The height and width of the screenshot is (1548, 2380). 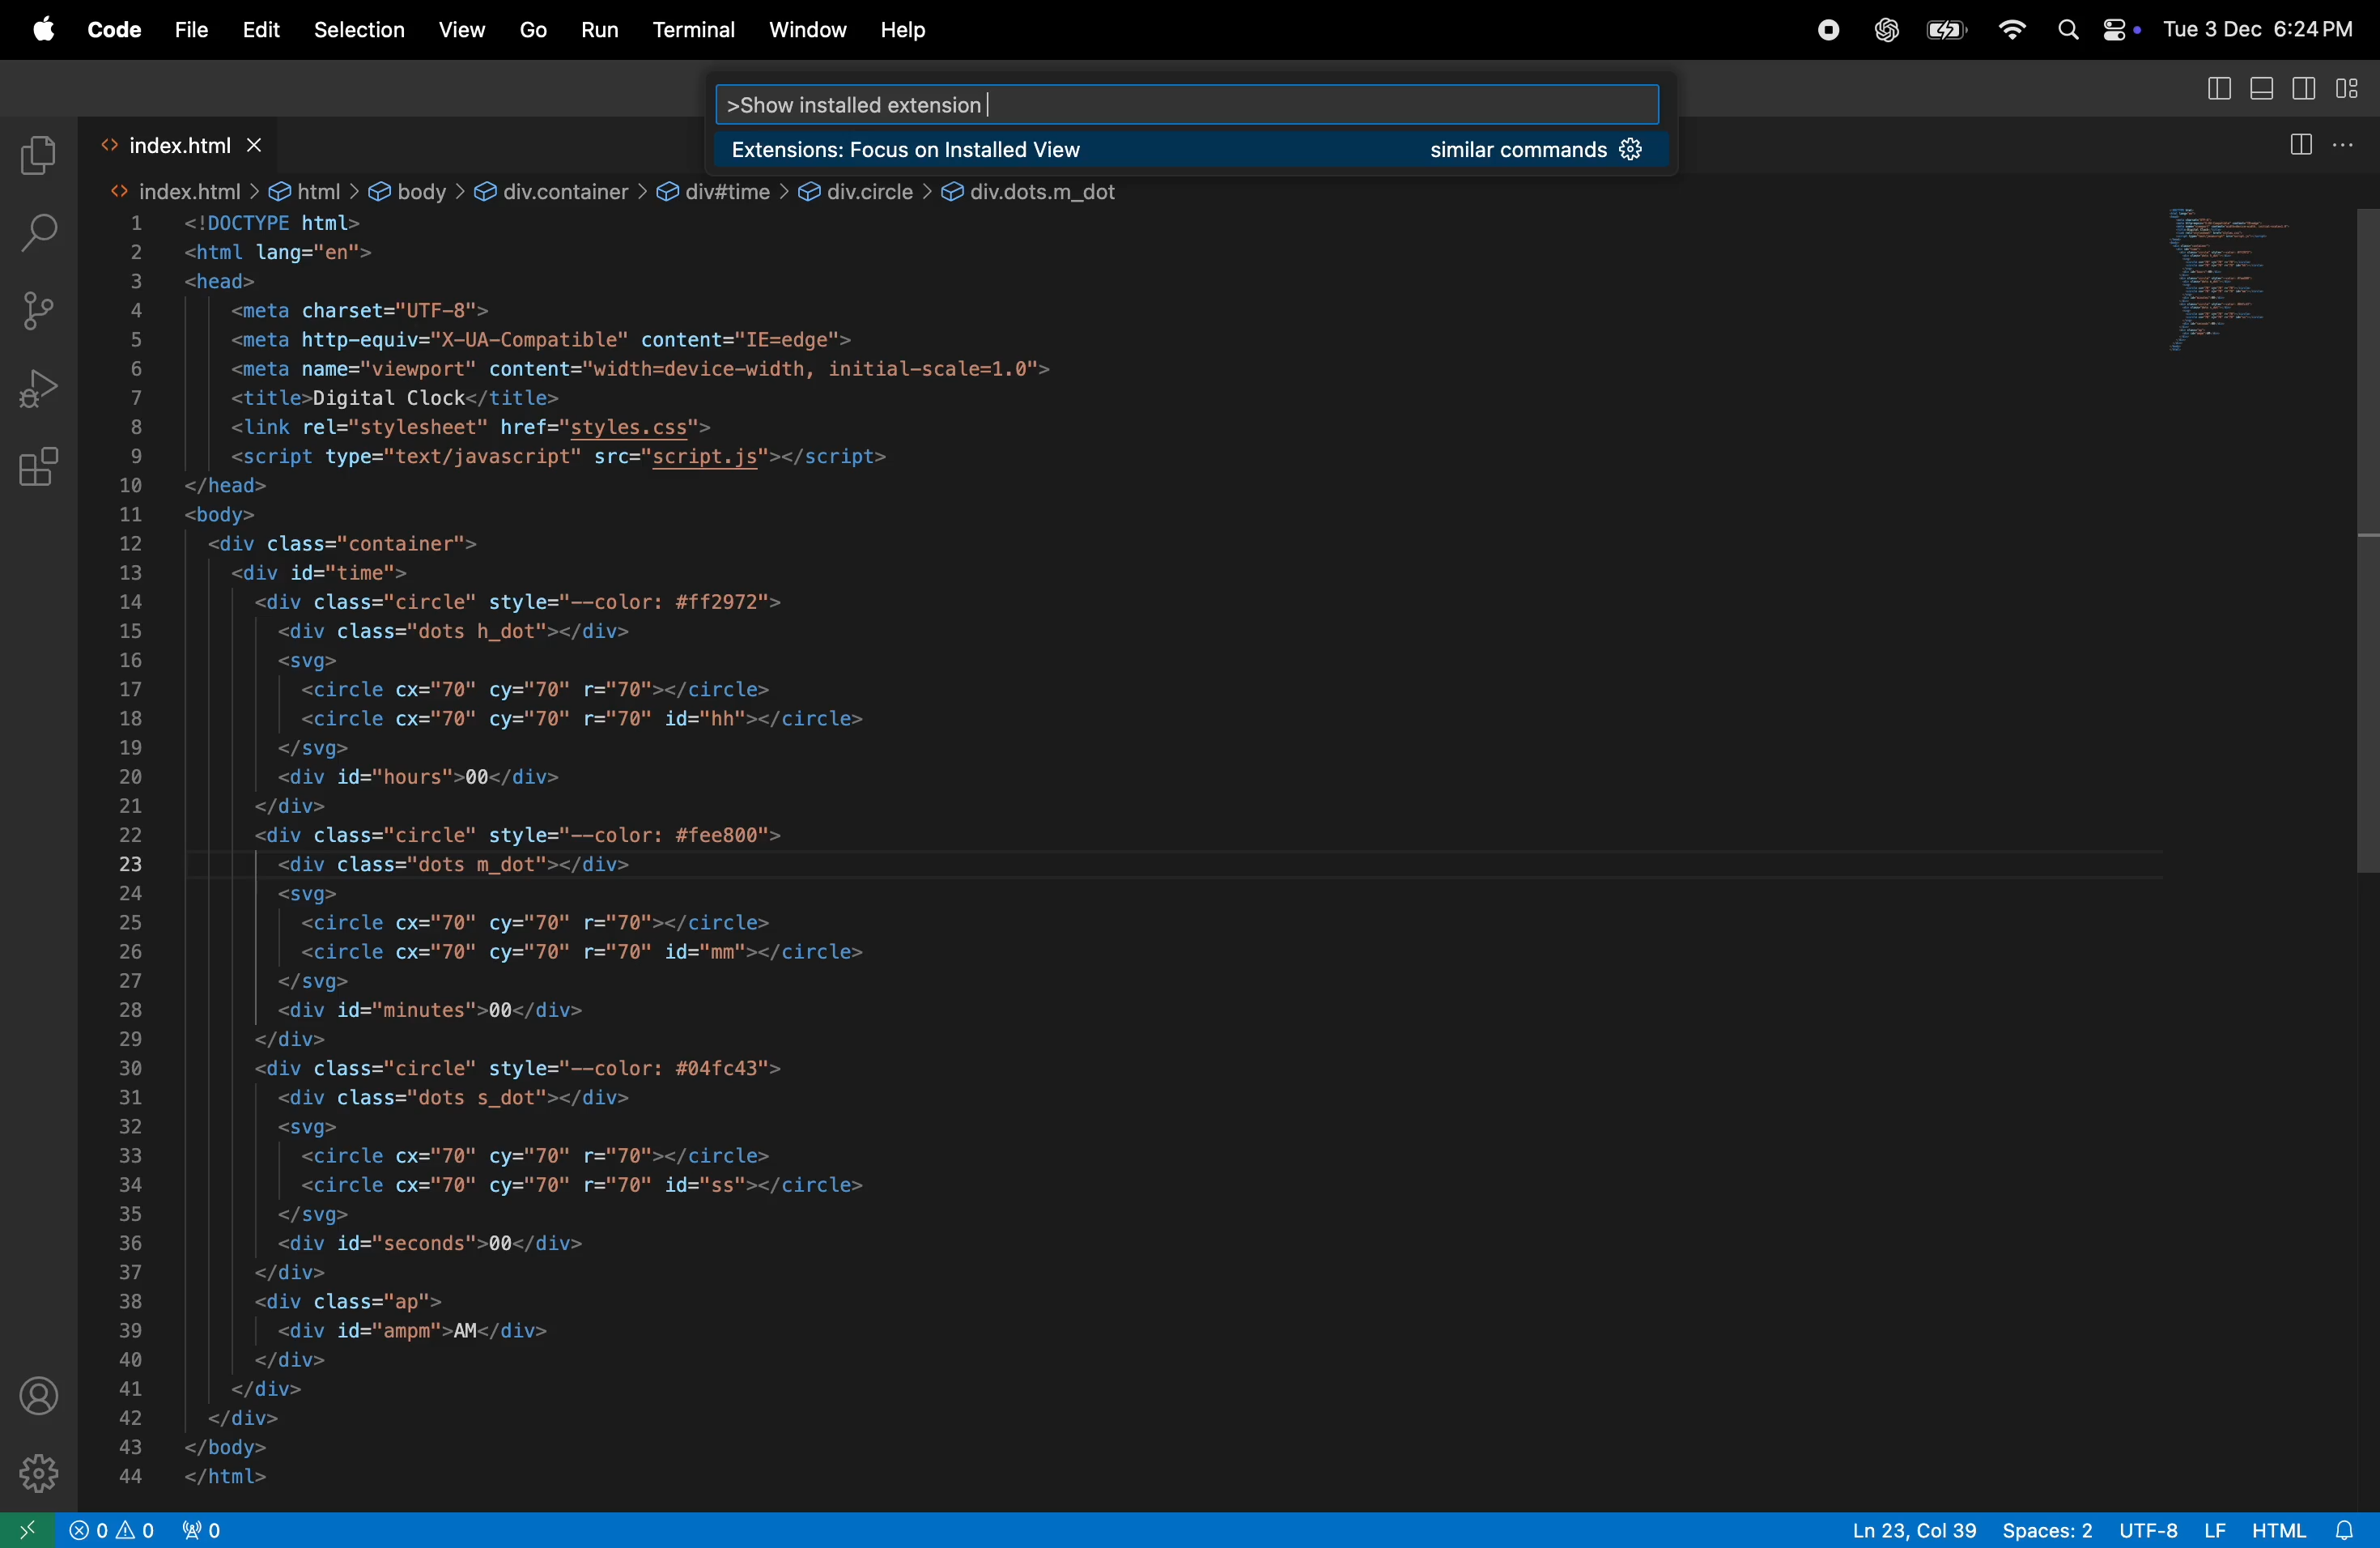 What do you see at coordinates (31, 1471) in the screenshot?
I see `setting` at bounding box center [31, 1471].